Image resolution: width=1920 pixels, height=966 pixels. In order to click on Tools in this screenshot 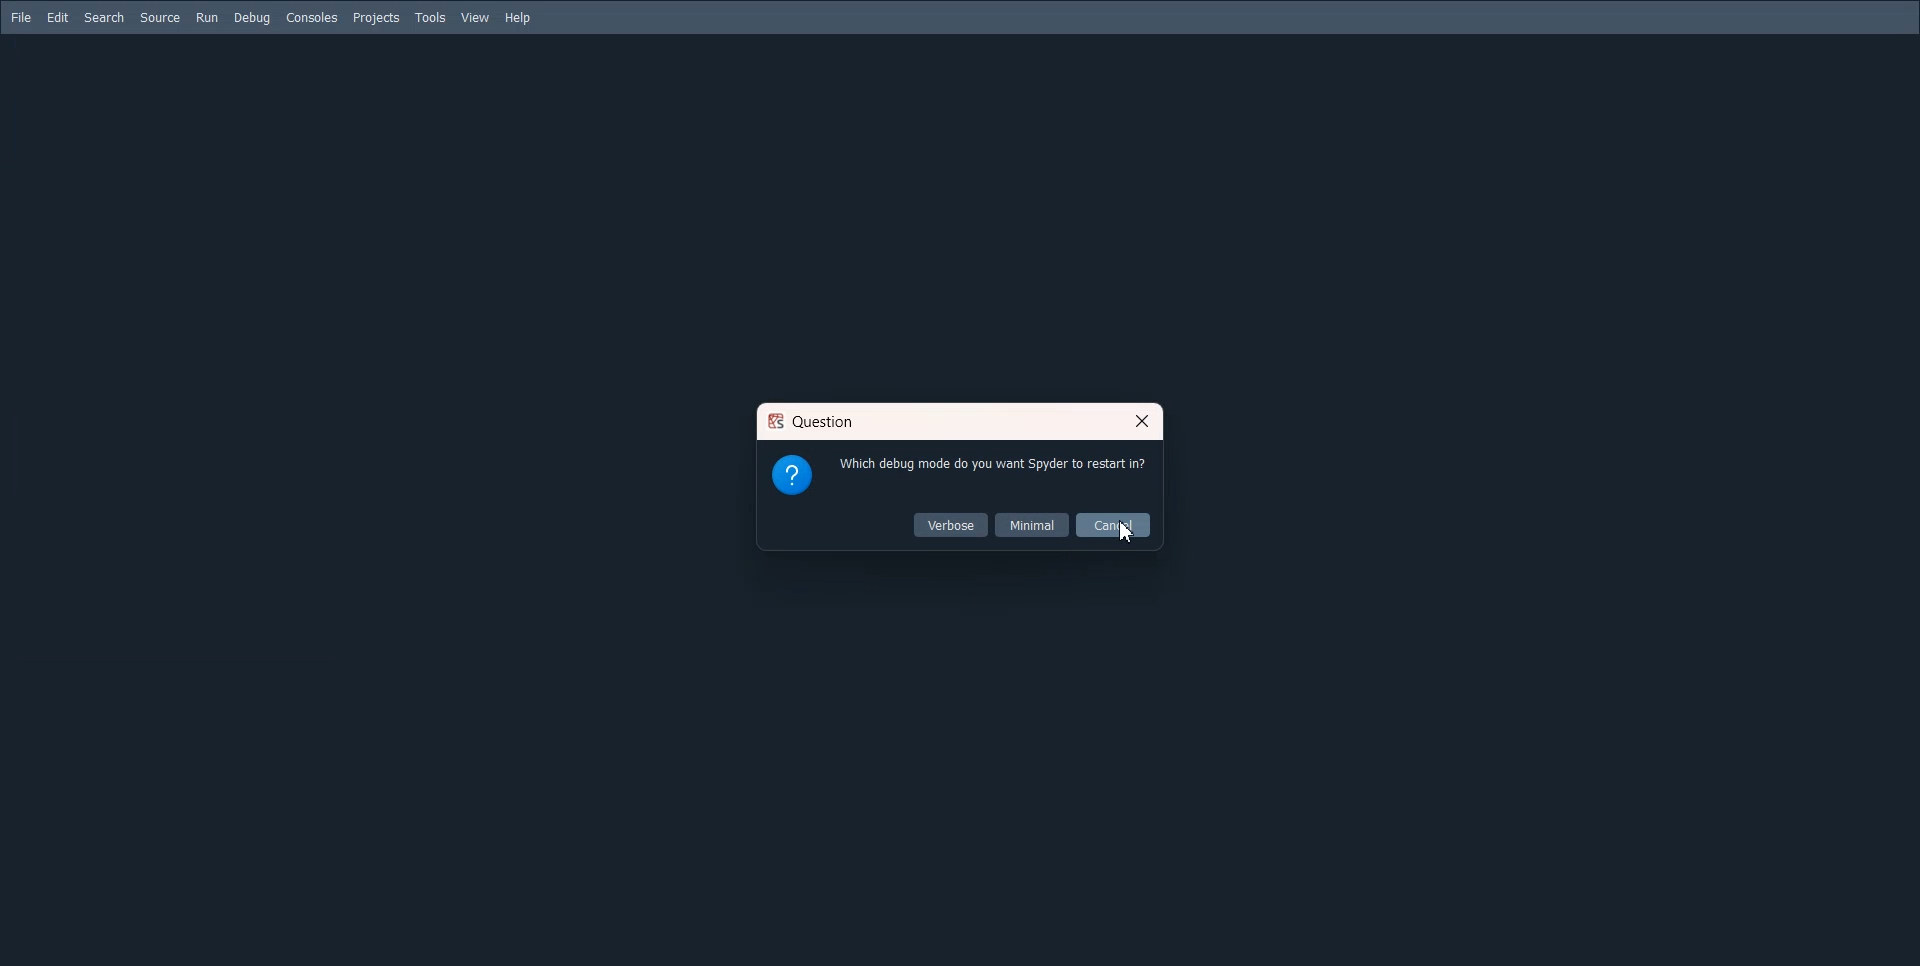, I will do `click(430, 18)`.